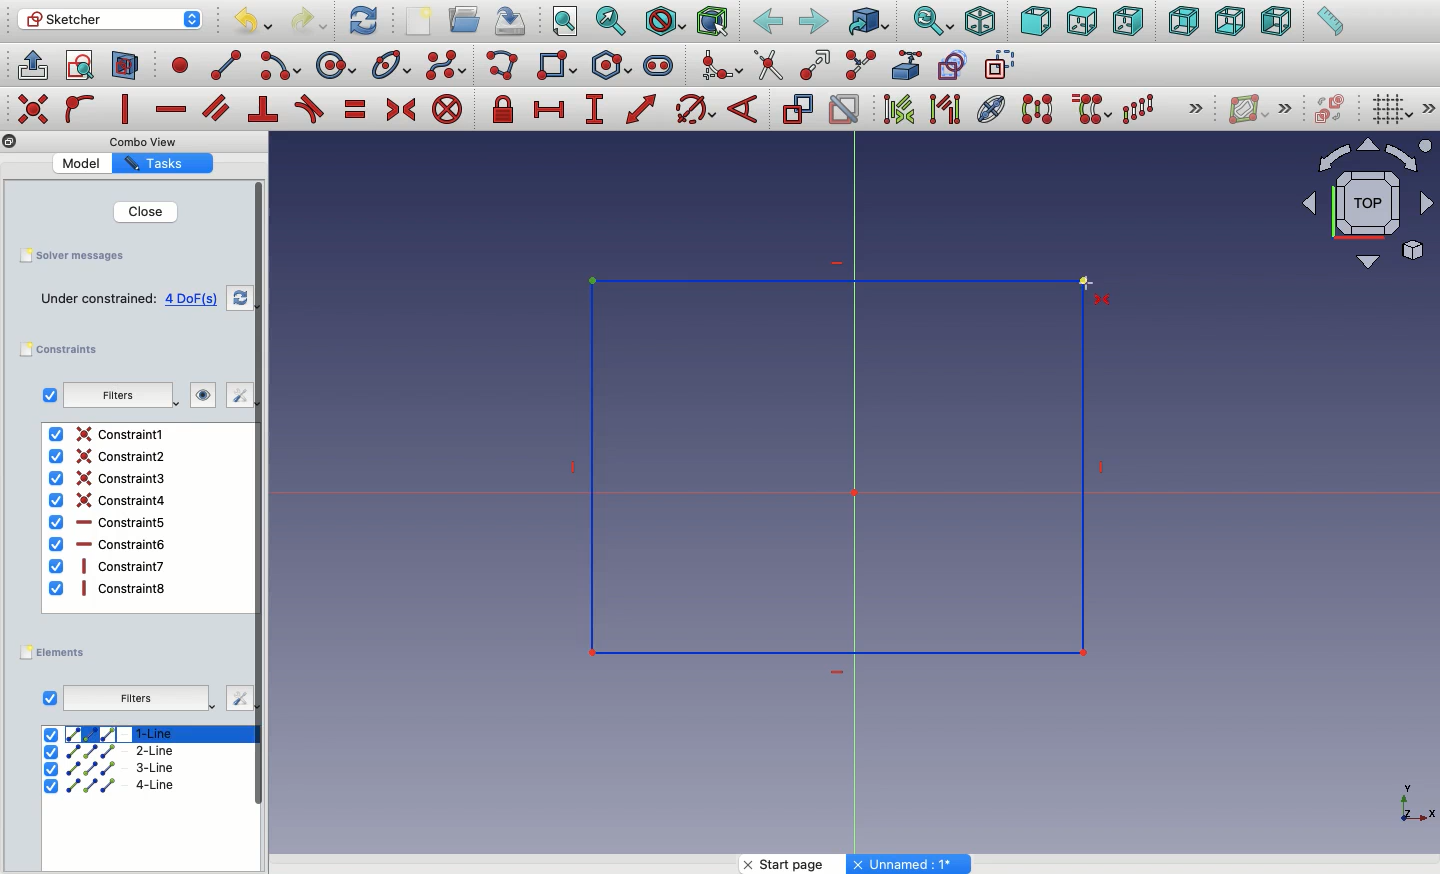 The image size is (1440, 874). I want to click on Save, so click(71, 254).